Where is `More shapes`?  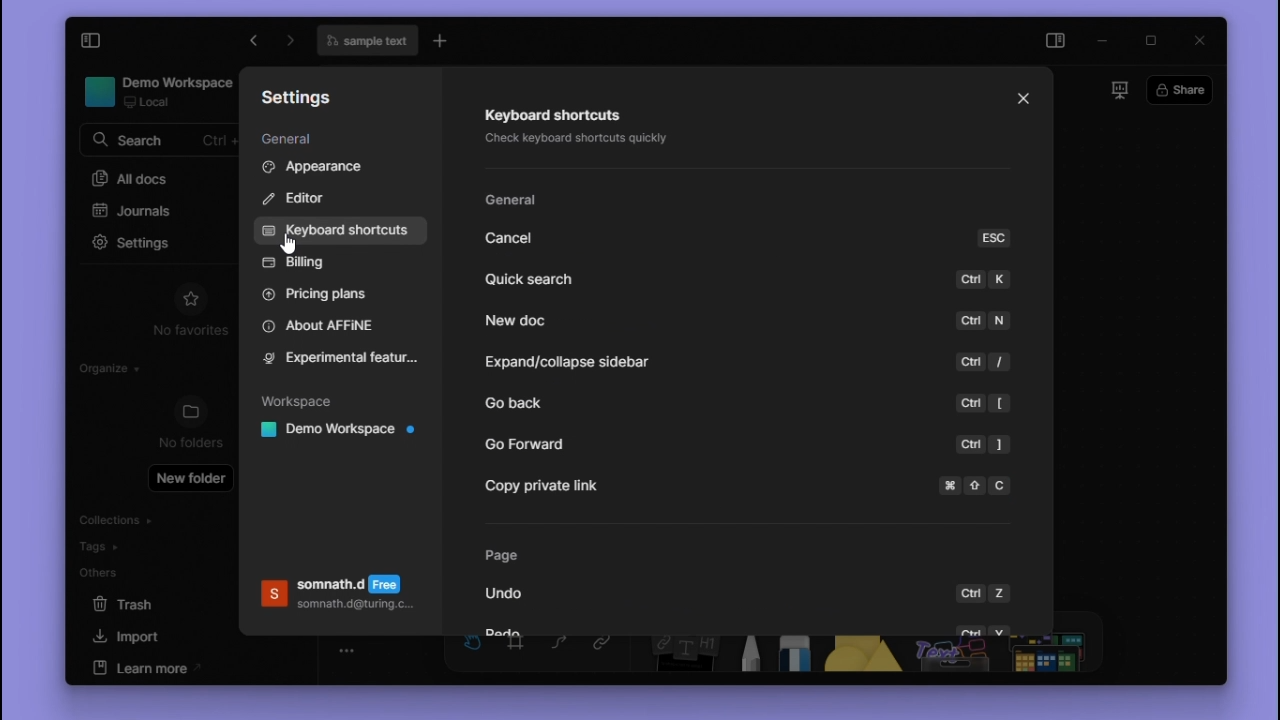 More shapes is located at coordinates (1053, 656).